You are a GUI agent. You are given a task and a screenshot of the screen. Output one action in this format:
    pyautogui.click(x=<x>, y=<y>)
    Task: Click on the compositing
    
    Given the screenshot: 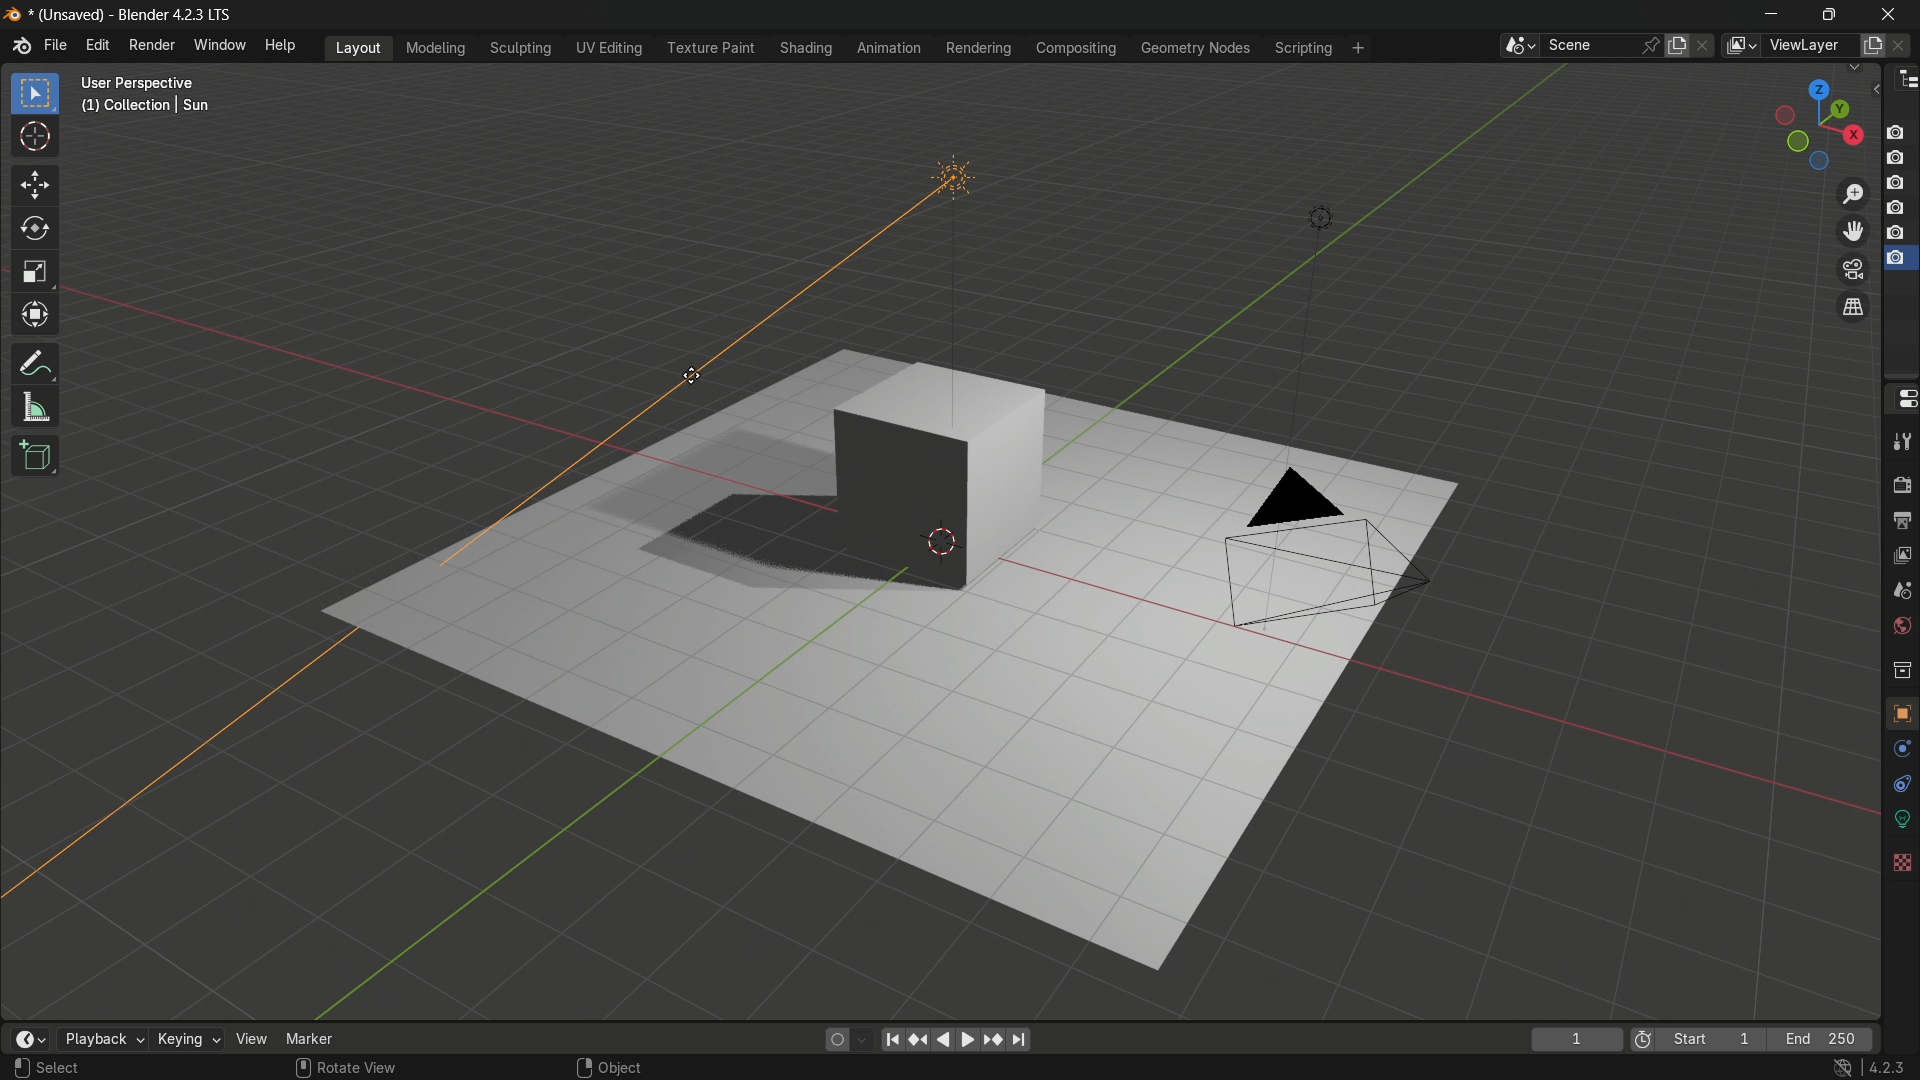 What is the action you would take?
    pyautogui.click(x=1079, y=48)
    